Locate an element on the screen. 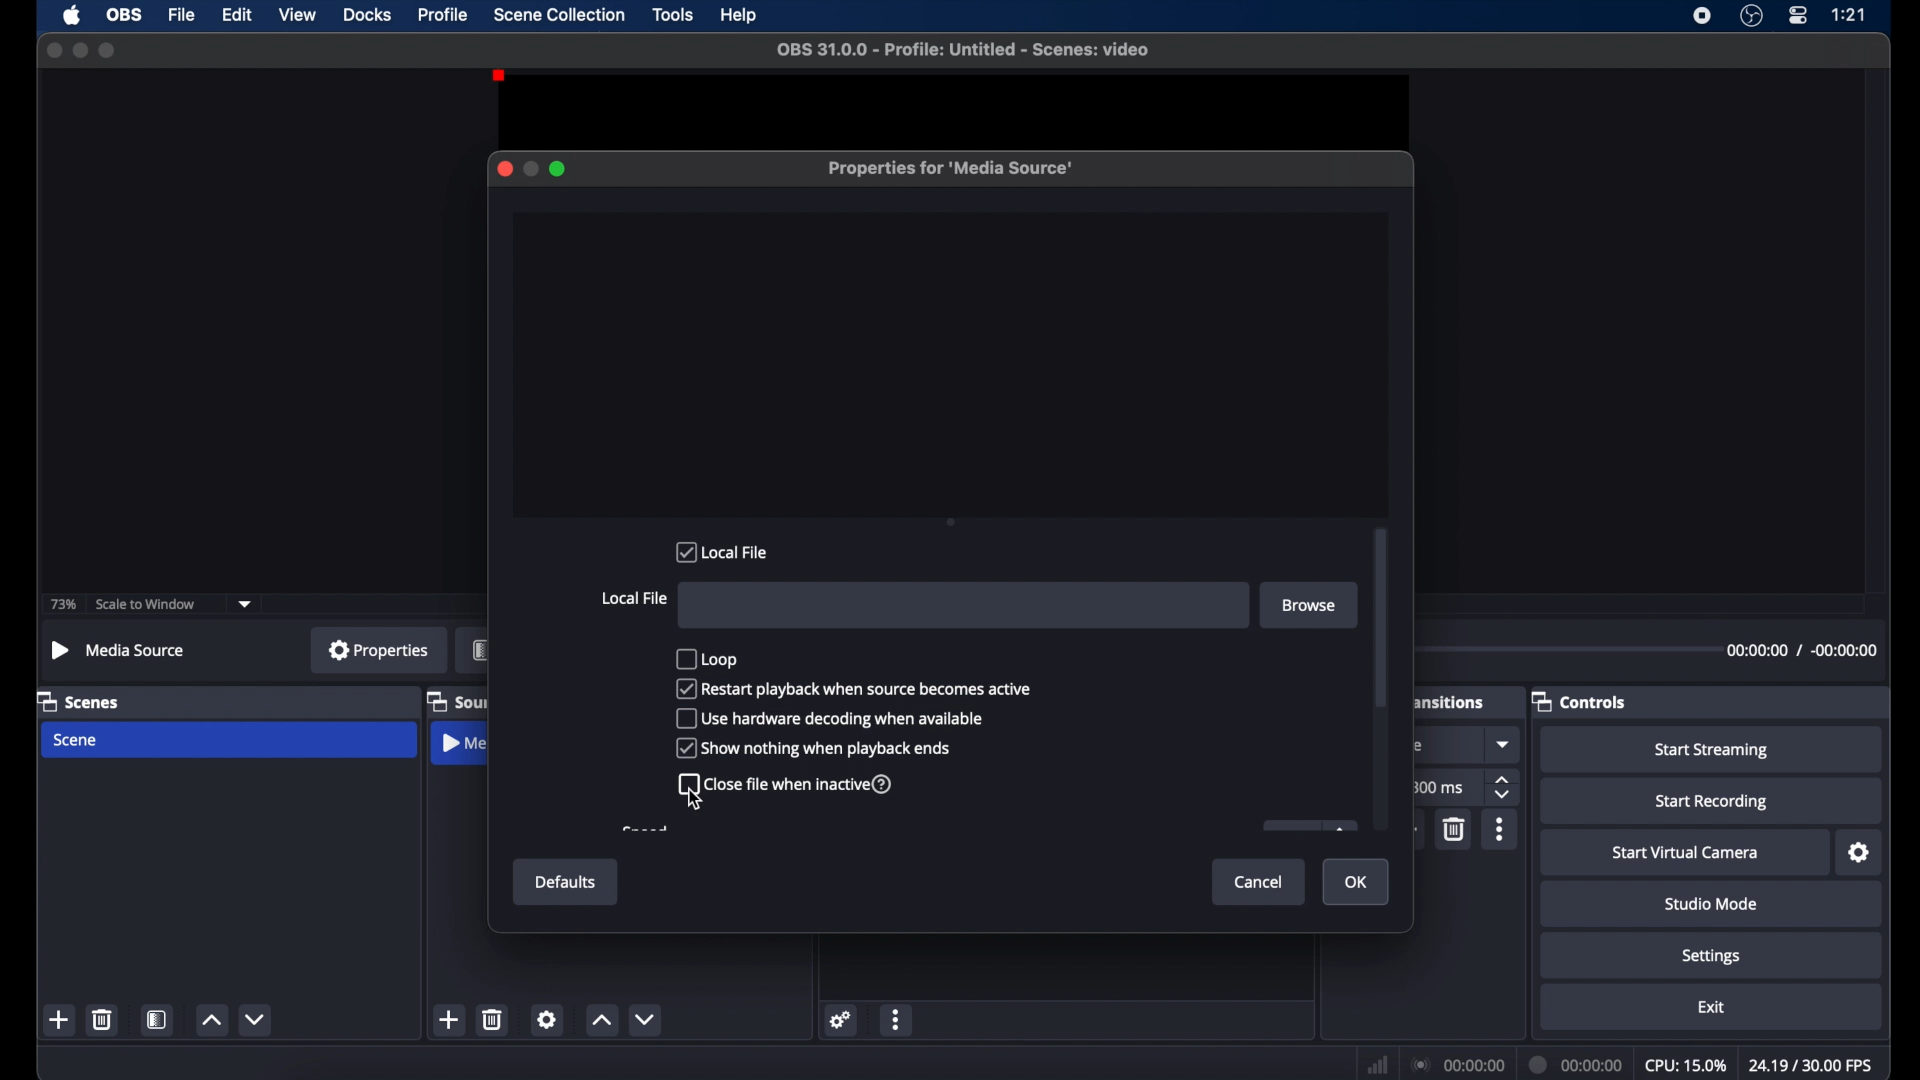 The width and height of the screenshot is (1920, 1080). duration is located at coordinates (1576, 1064).